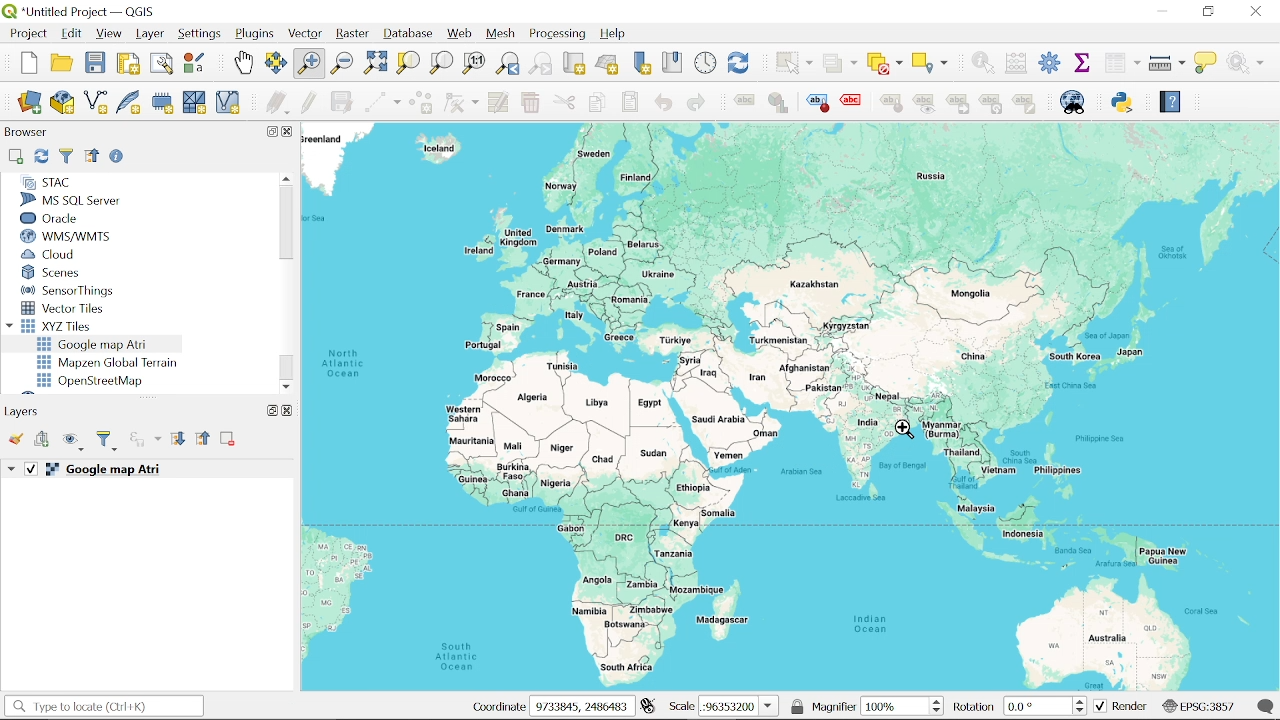  Describe the element at coordinates (32, 469) in the screenshot. I see `On/off` at that location.